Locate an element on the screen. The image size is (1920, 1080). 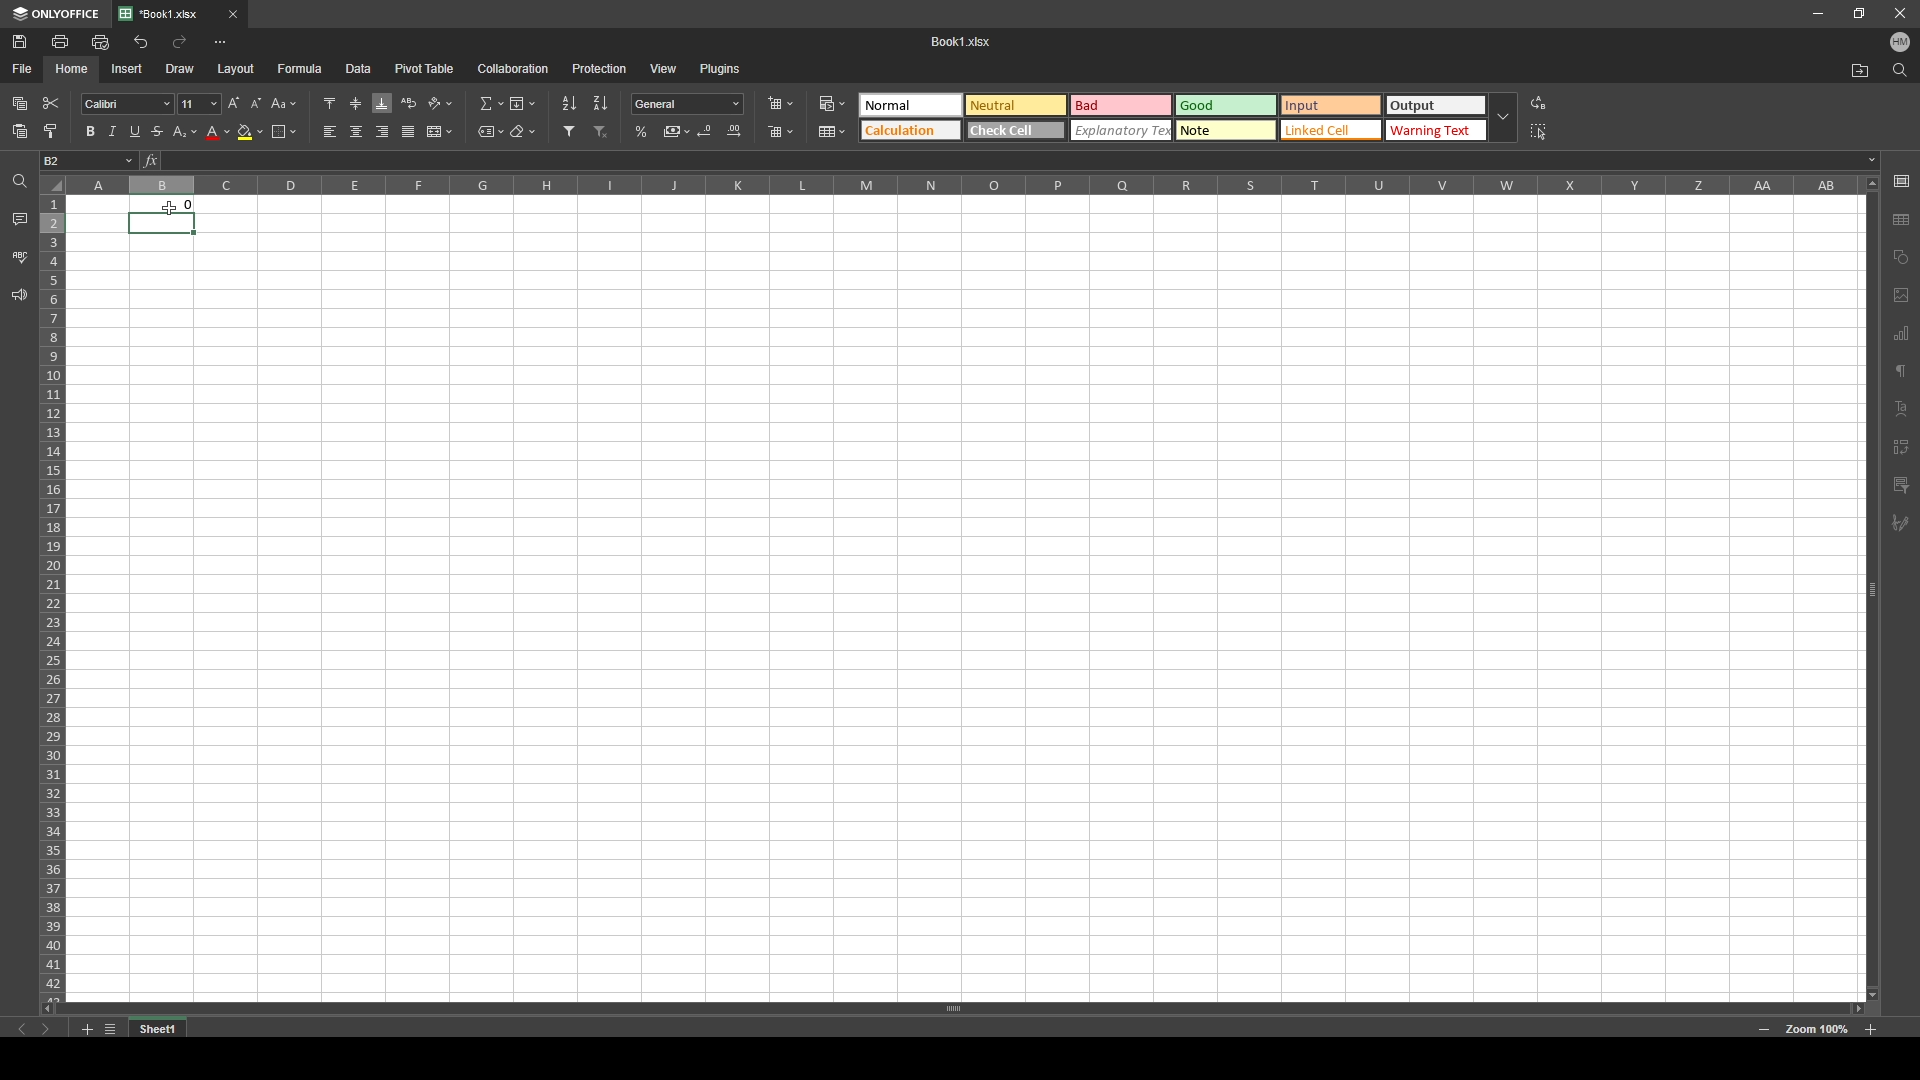
formula is located at coordinates (300, 69).